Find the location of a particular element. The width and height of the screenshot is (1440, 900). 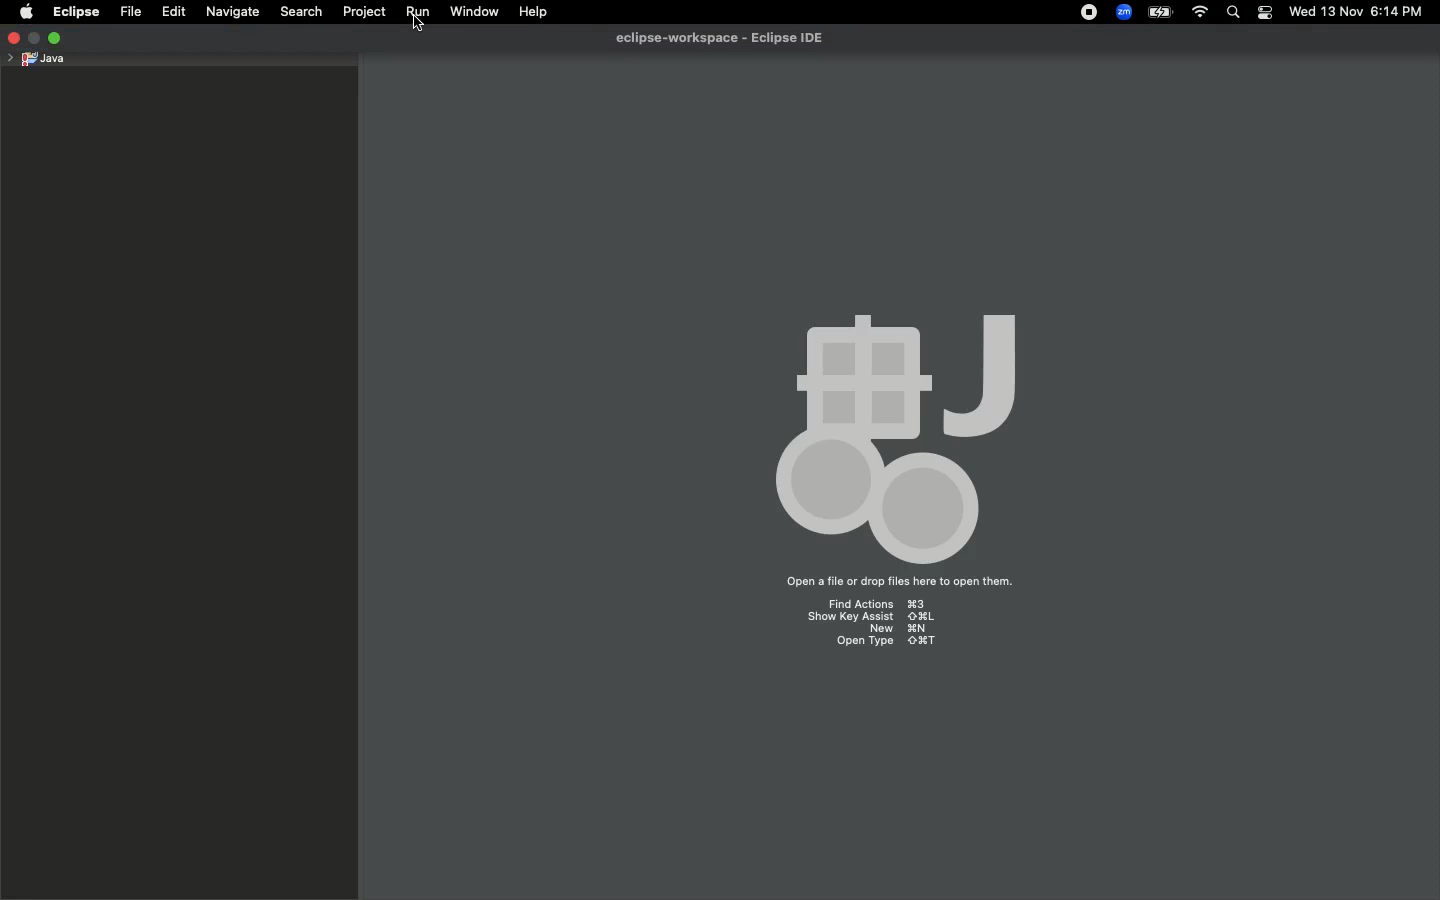

Find Actions ⌘3 is located at coordinates (877, 606).